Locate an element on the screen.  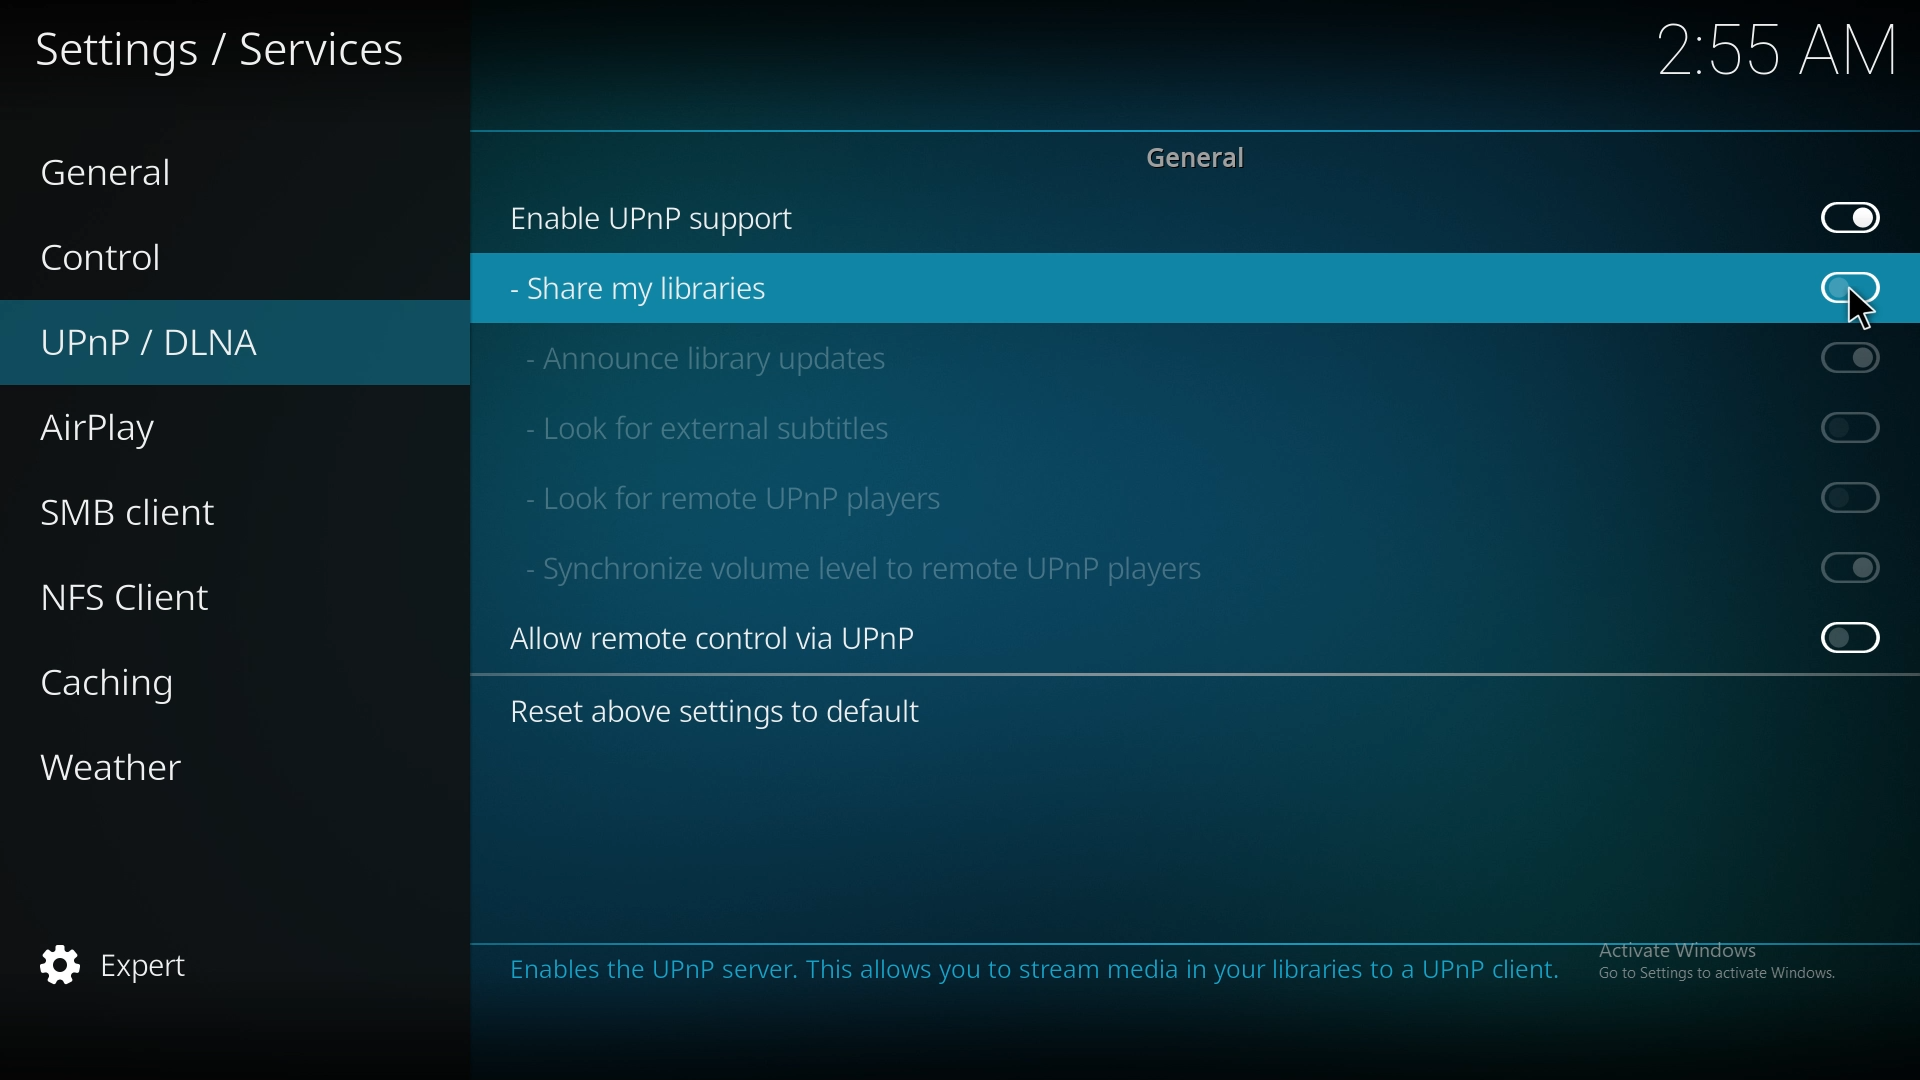
announce library updates is located at coordinates (716, 357).